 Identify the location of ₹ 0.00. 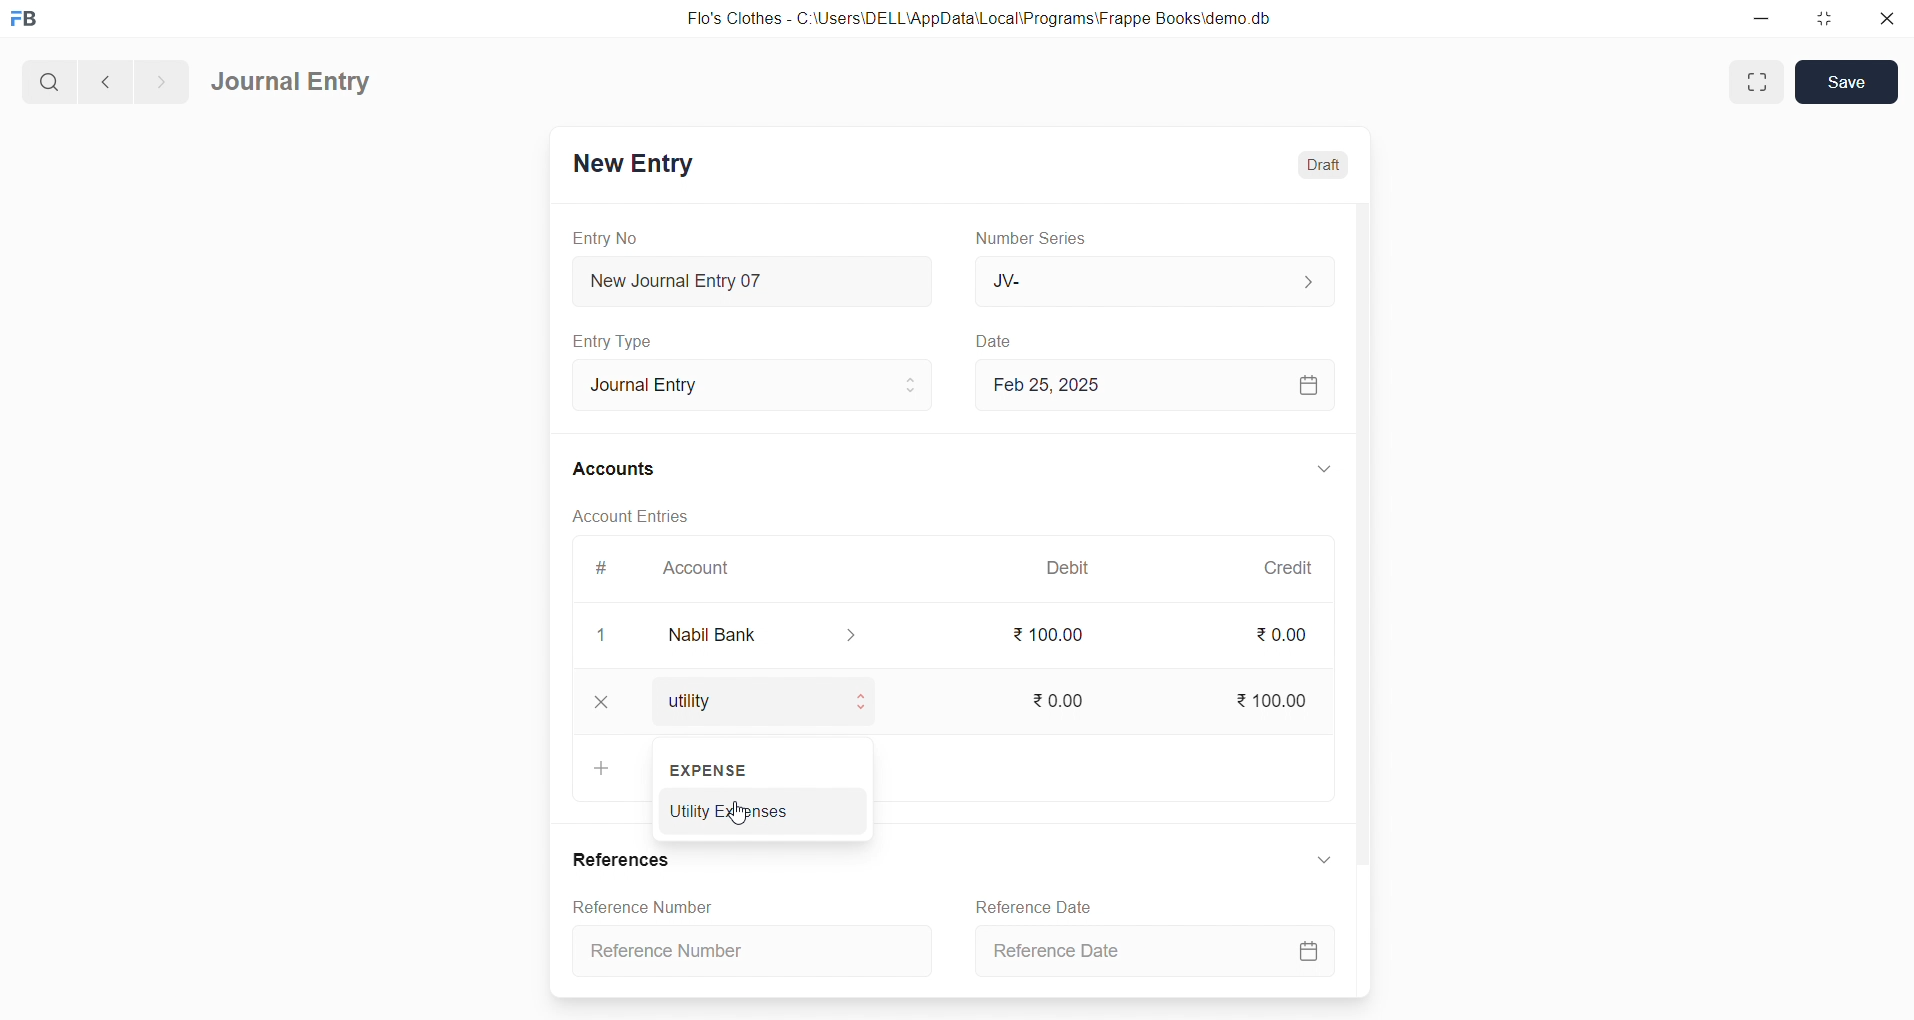
(1053, 697).